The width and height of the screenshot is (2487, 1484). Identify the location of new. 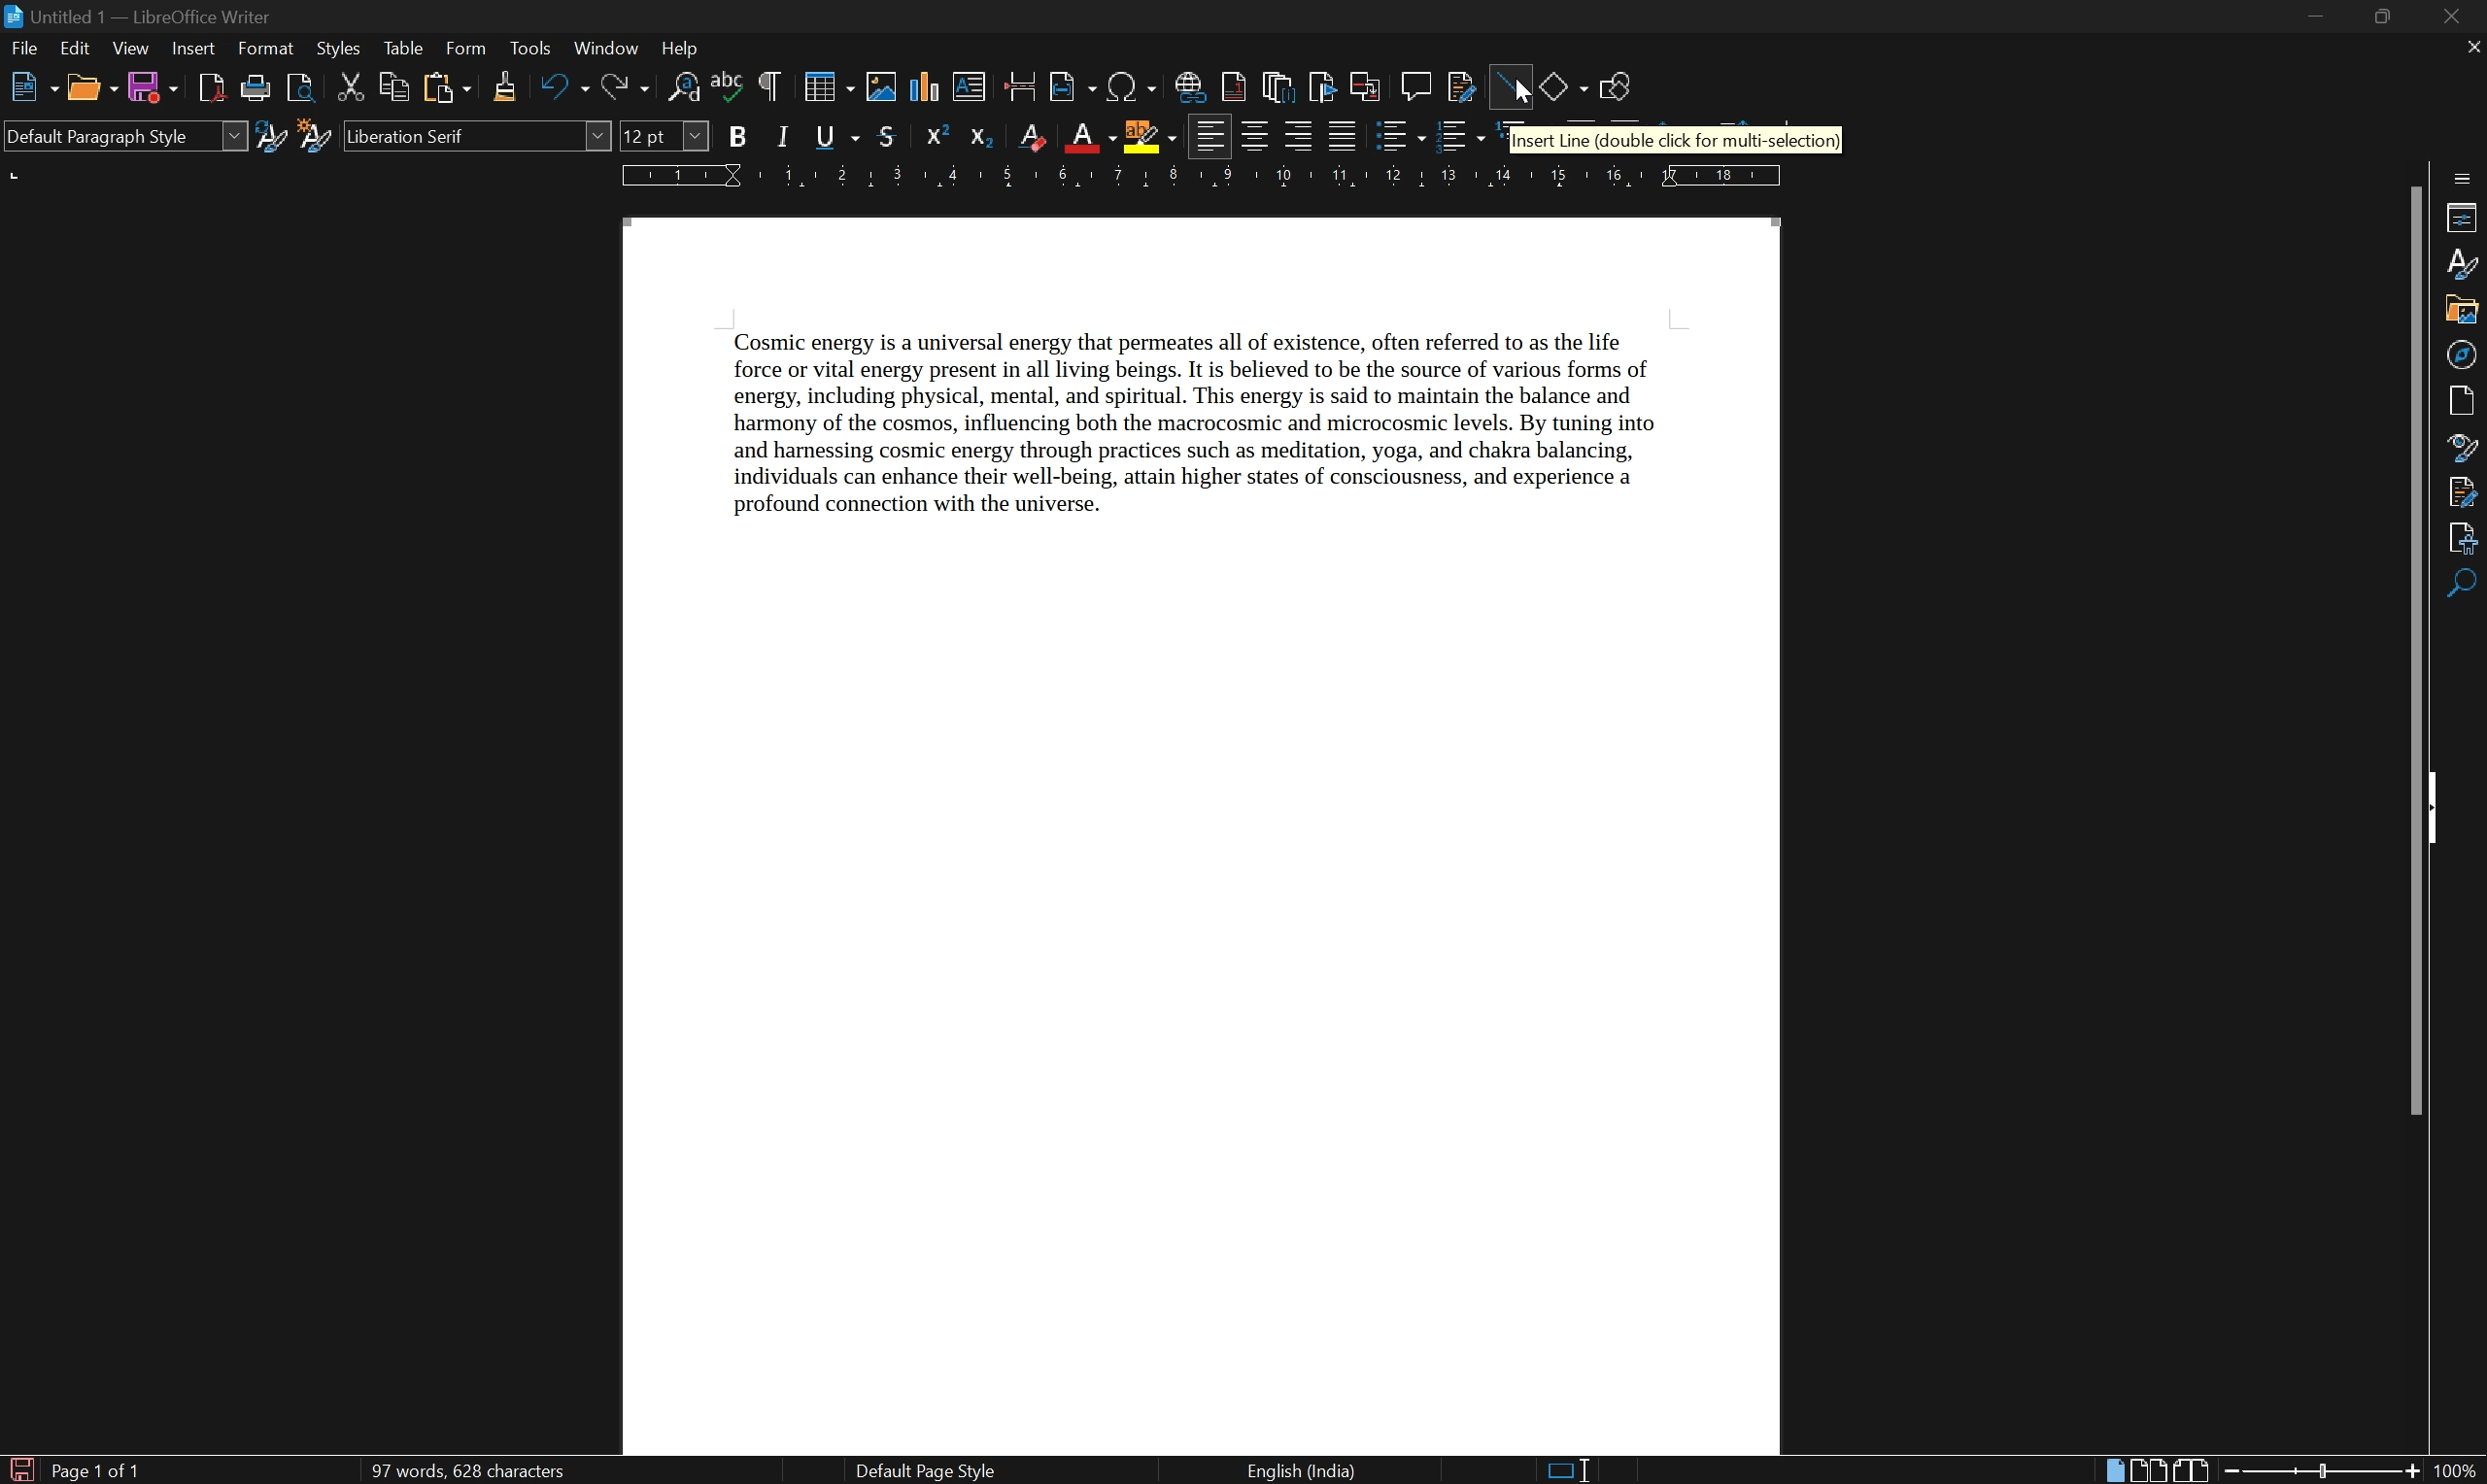
(33, 90).